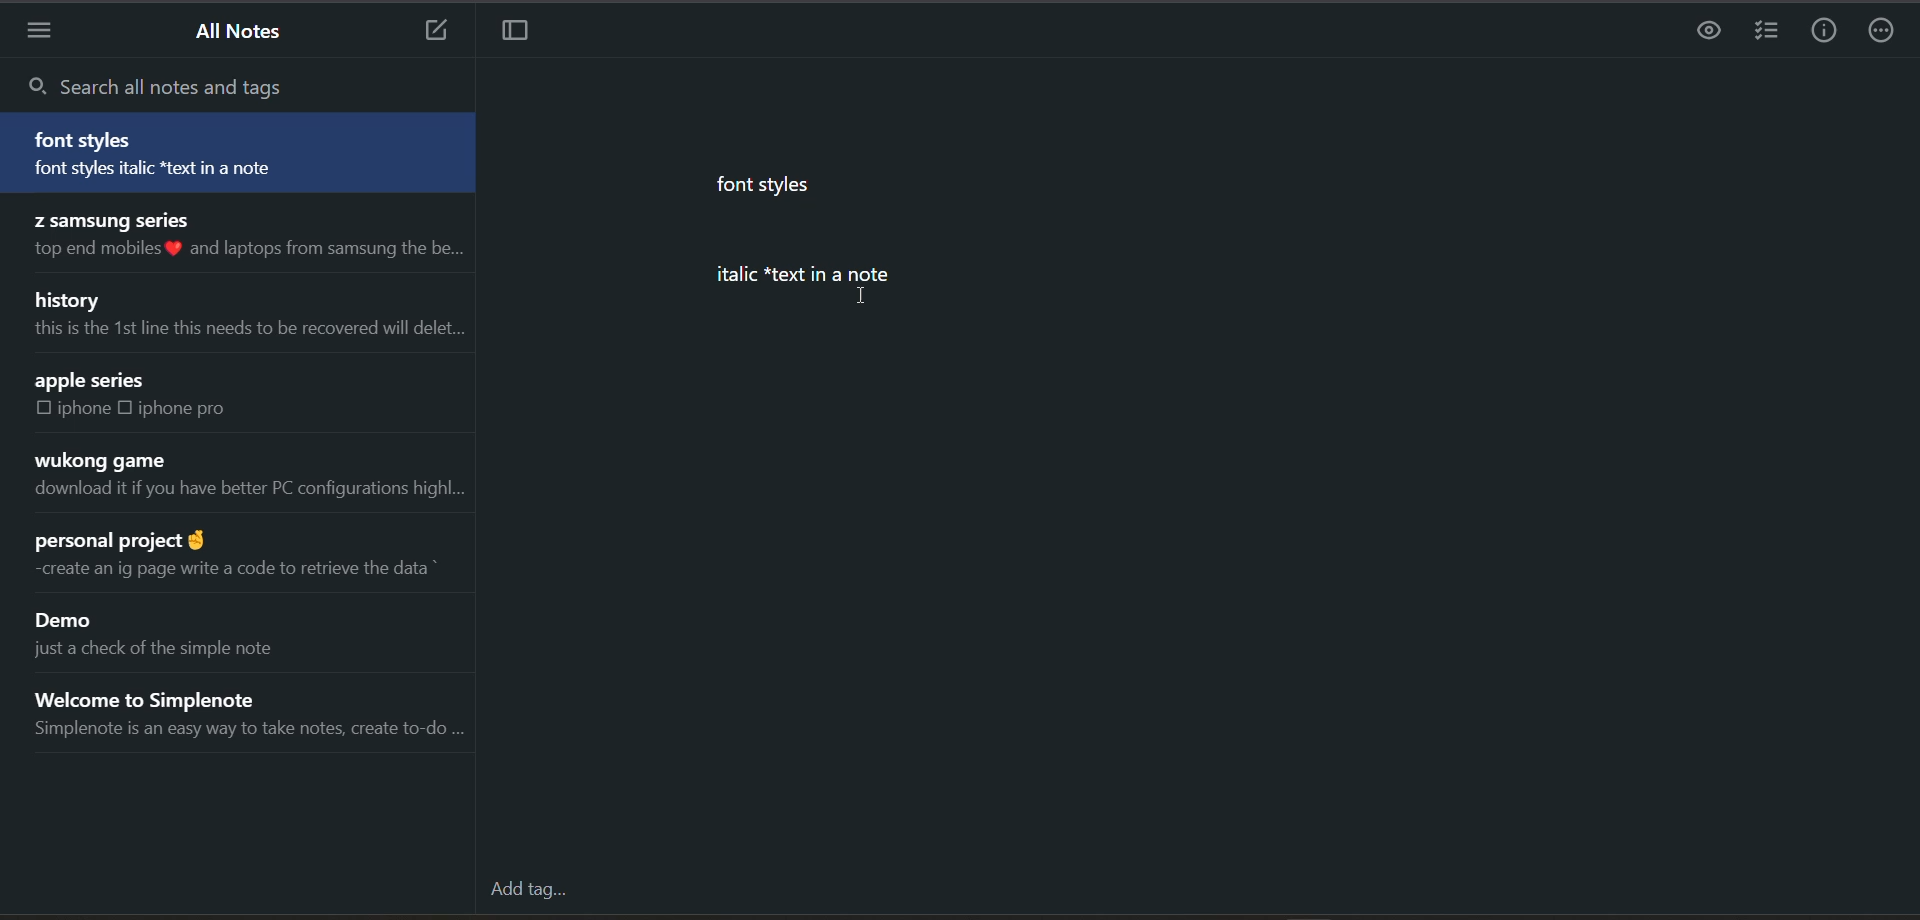 The image size is (1920, 920). I want to click on note title and preview, so click(249, 317).